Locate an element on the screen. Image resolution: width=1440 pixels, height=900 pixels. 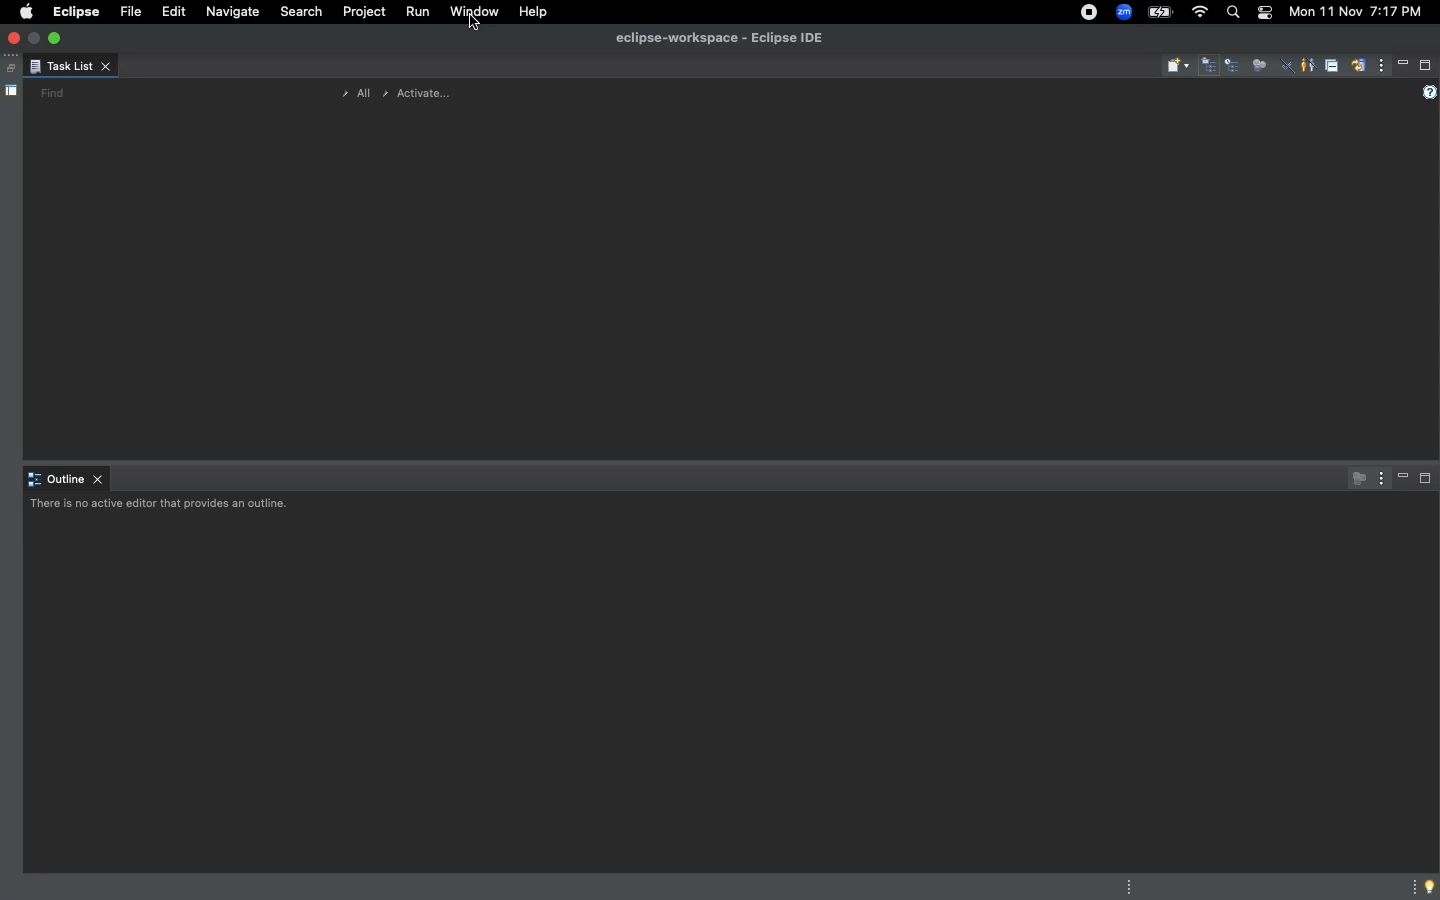
Tip of the day is located at coordinates (1431, 887).